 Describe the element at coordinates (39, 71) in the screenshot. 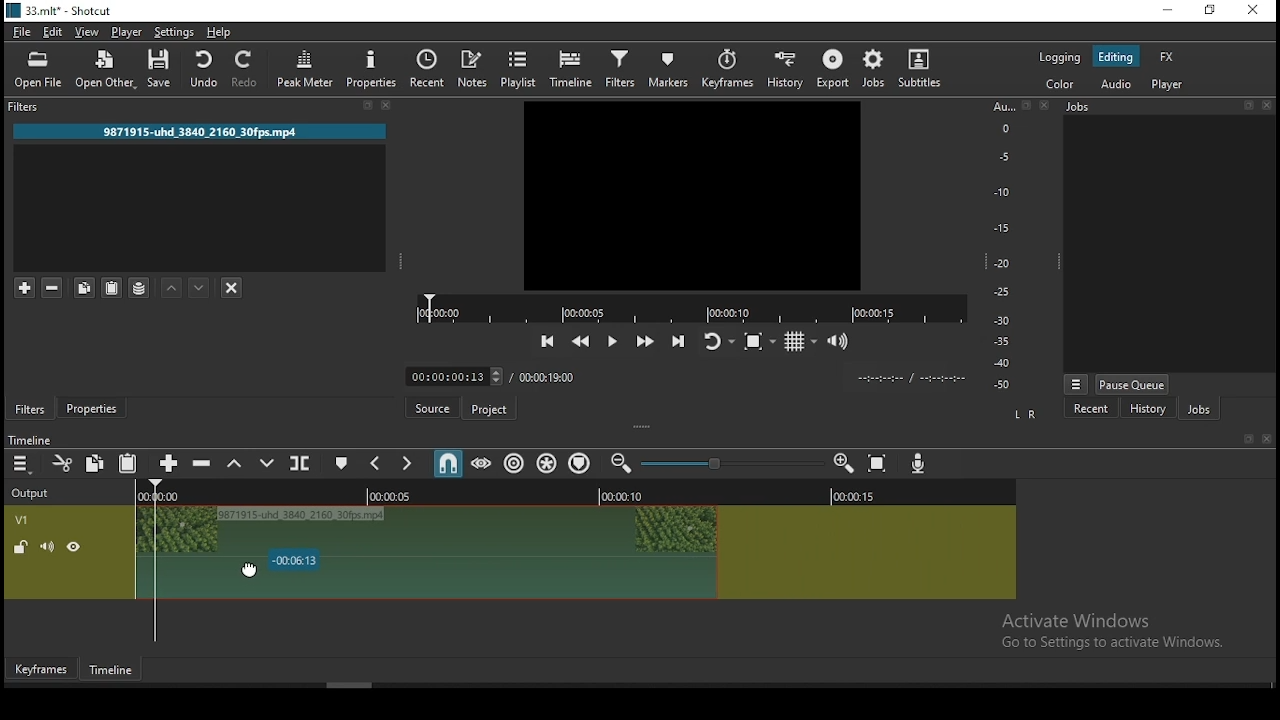

I see `open file` at that location.